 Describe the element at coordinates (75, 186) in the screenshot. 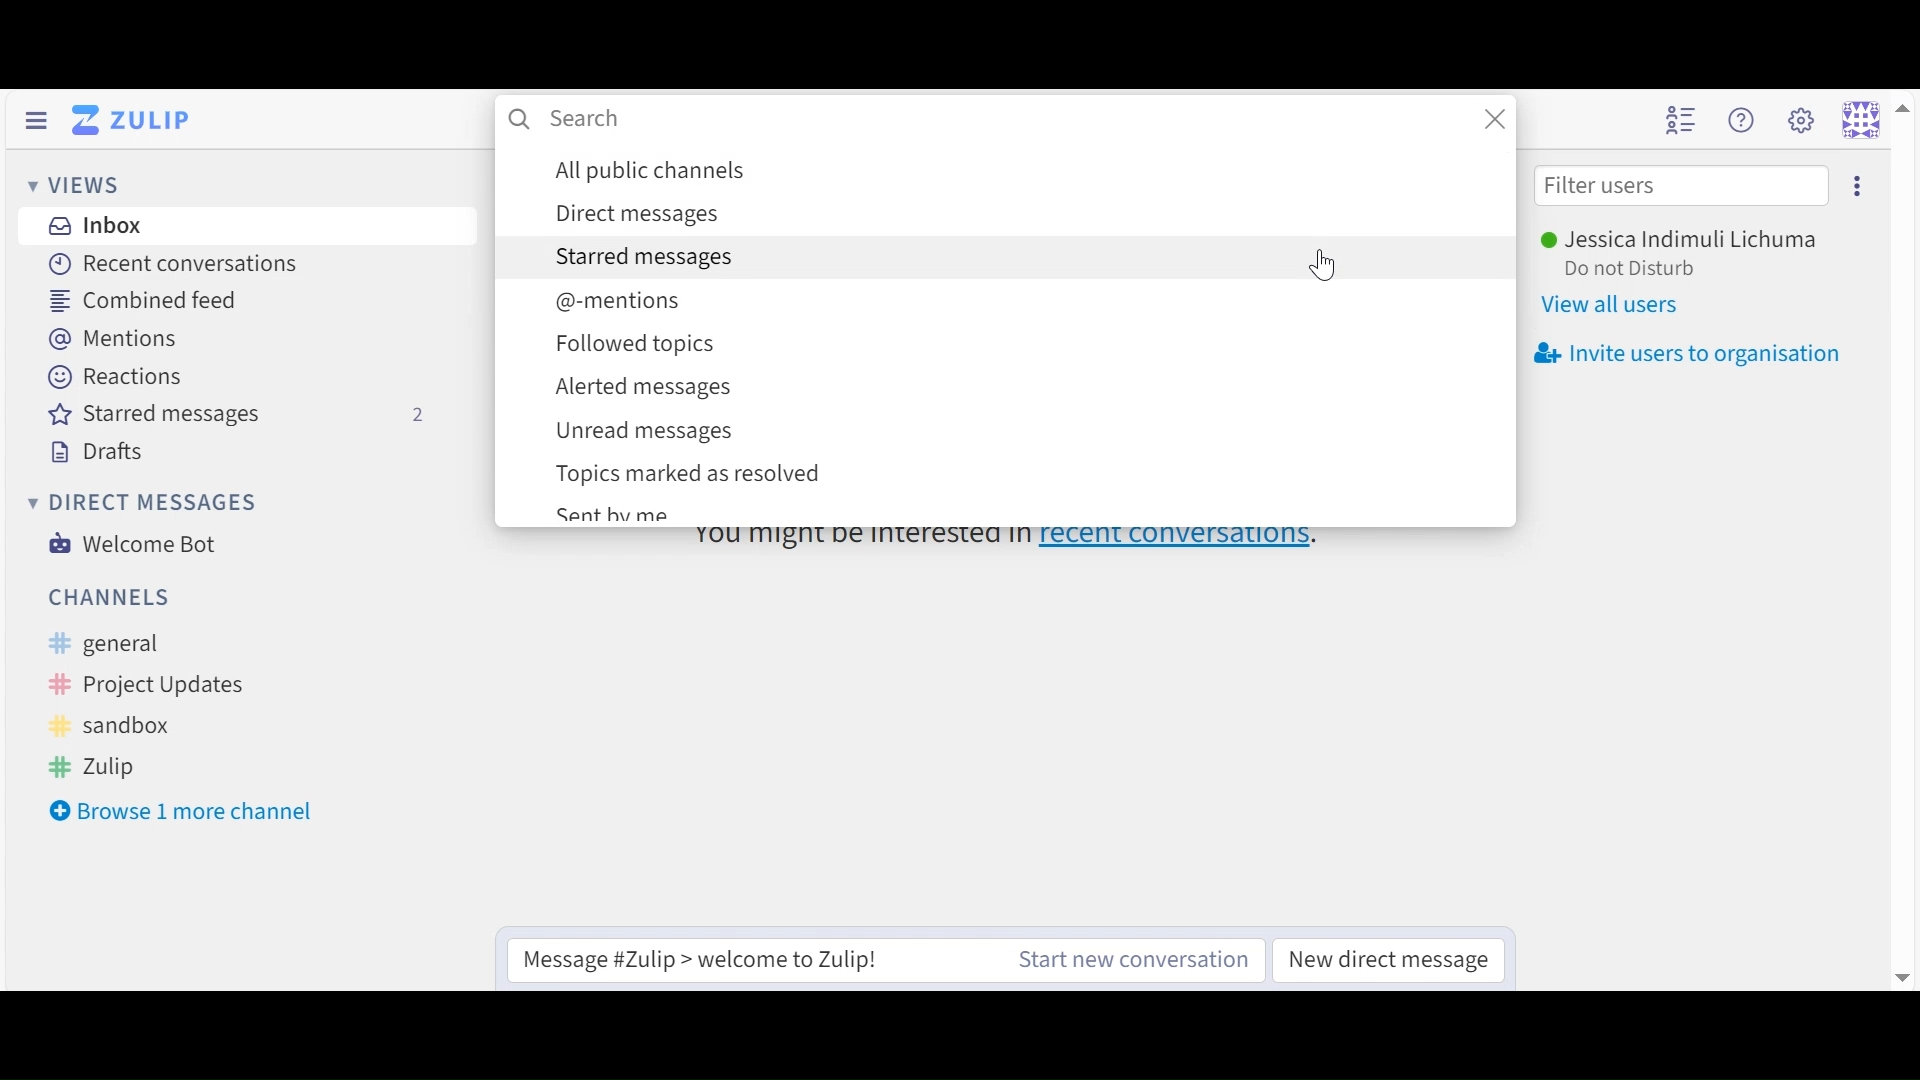

I see `Views` at that location.